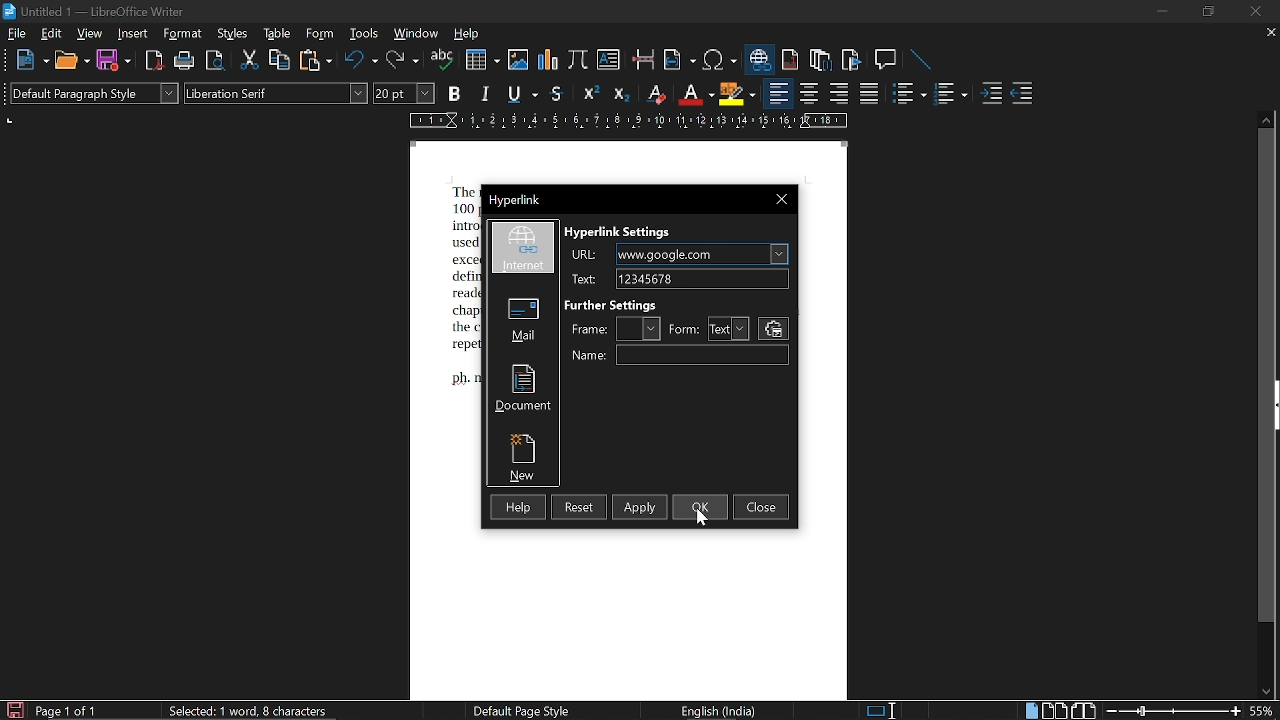 The height and width of the screenshot is (720, 1280). Describe the element at coordinates (701, 518) in the screenshot. I see `cursor` at that location.